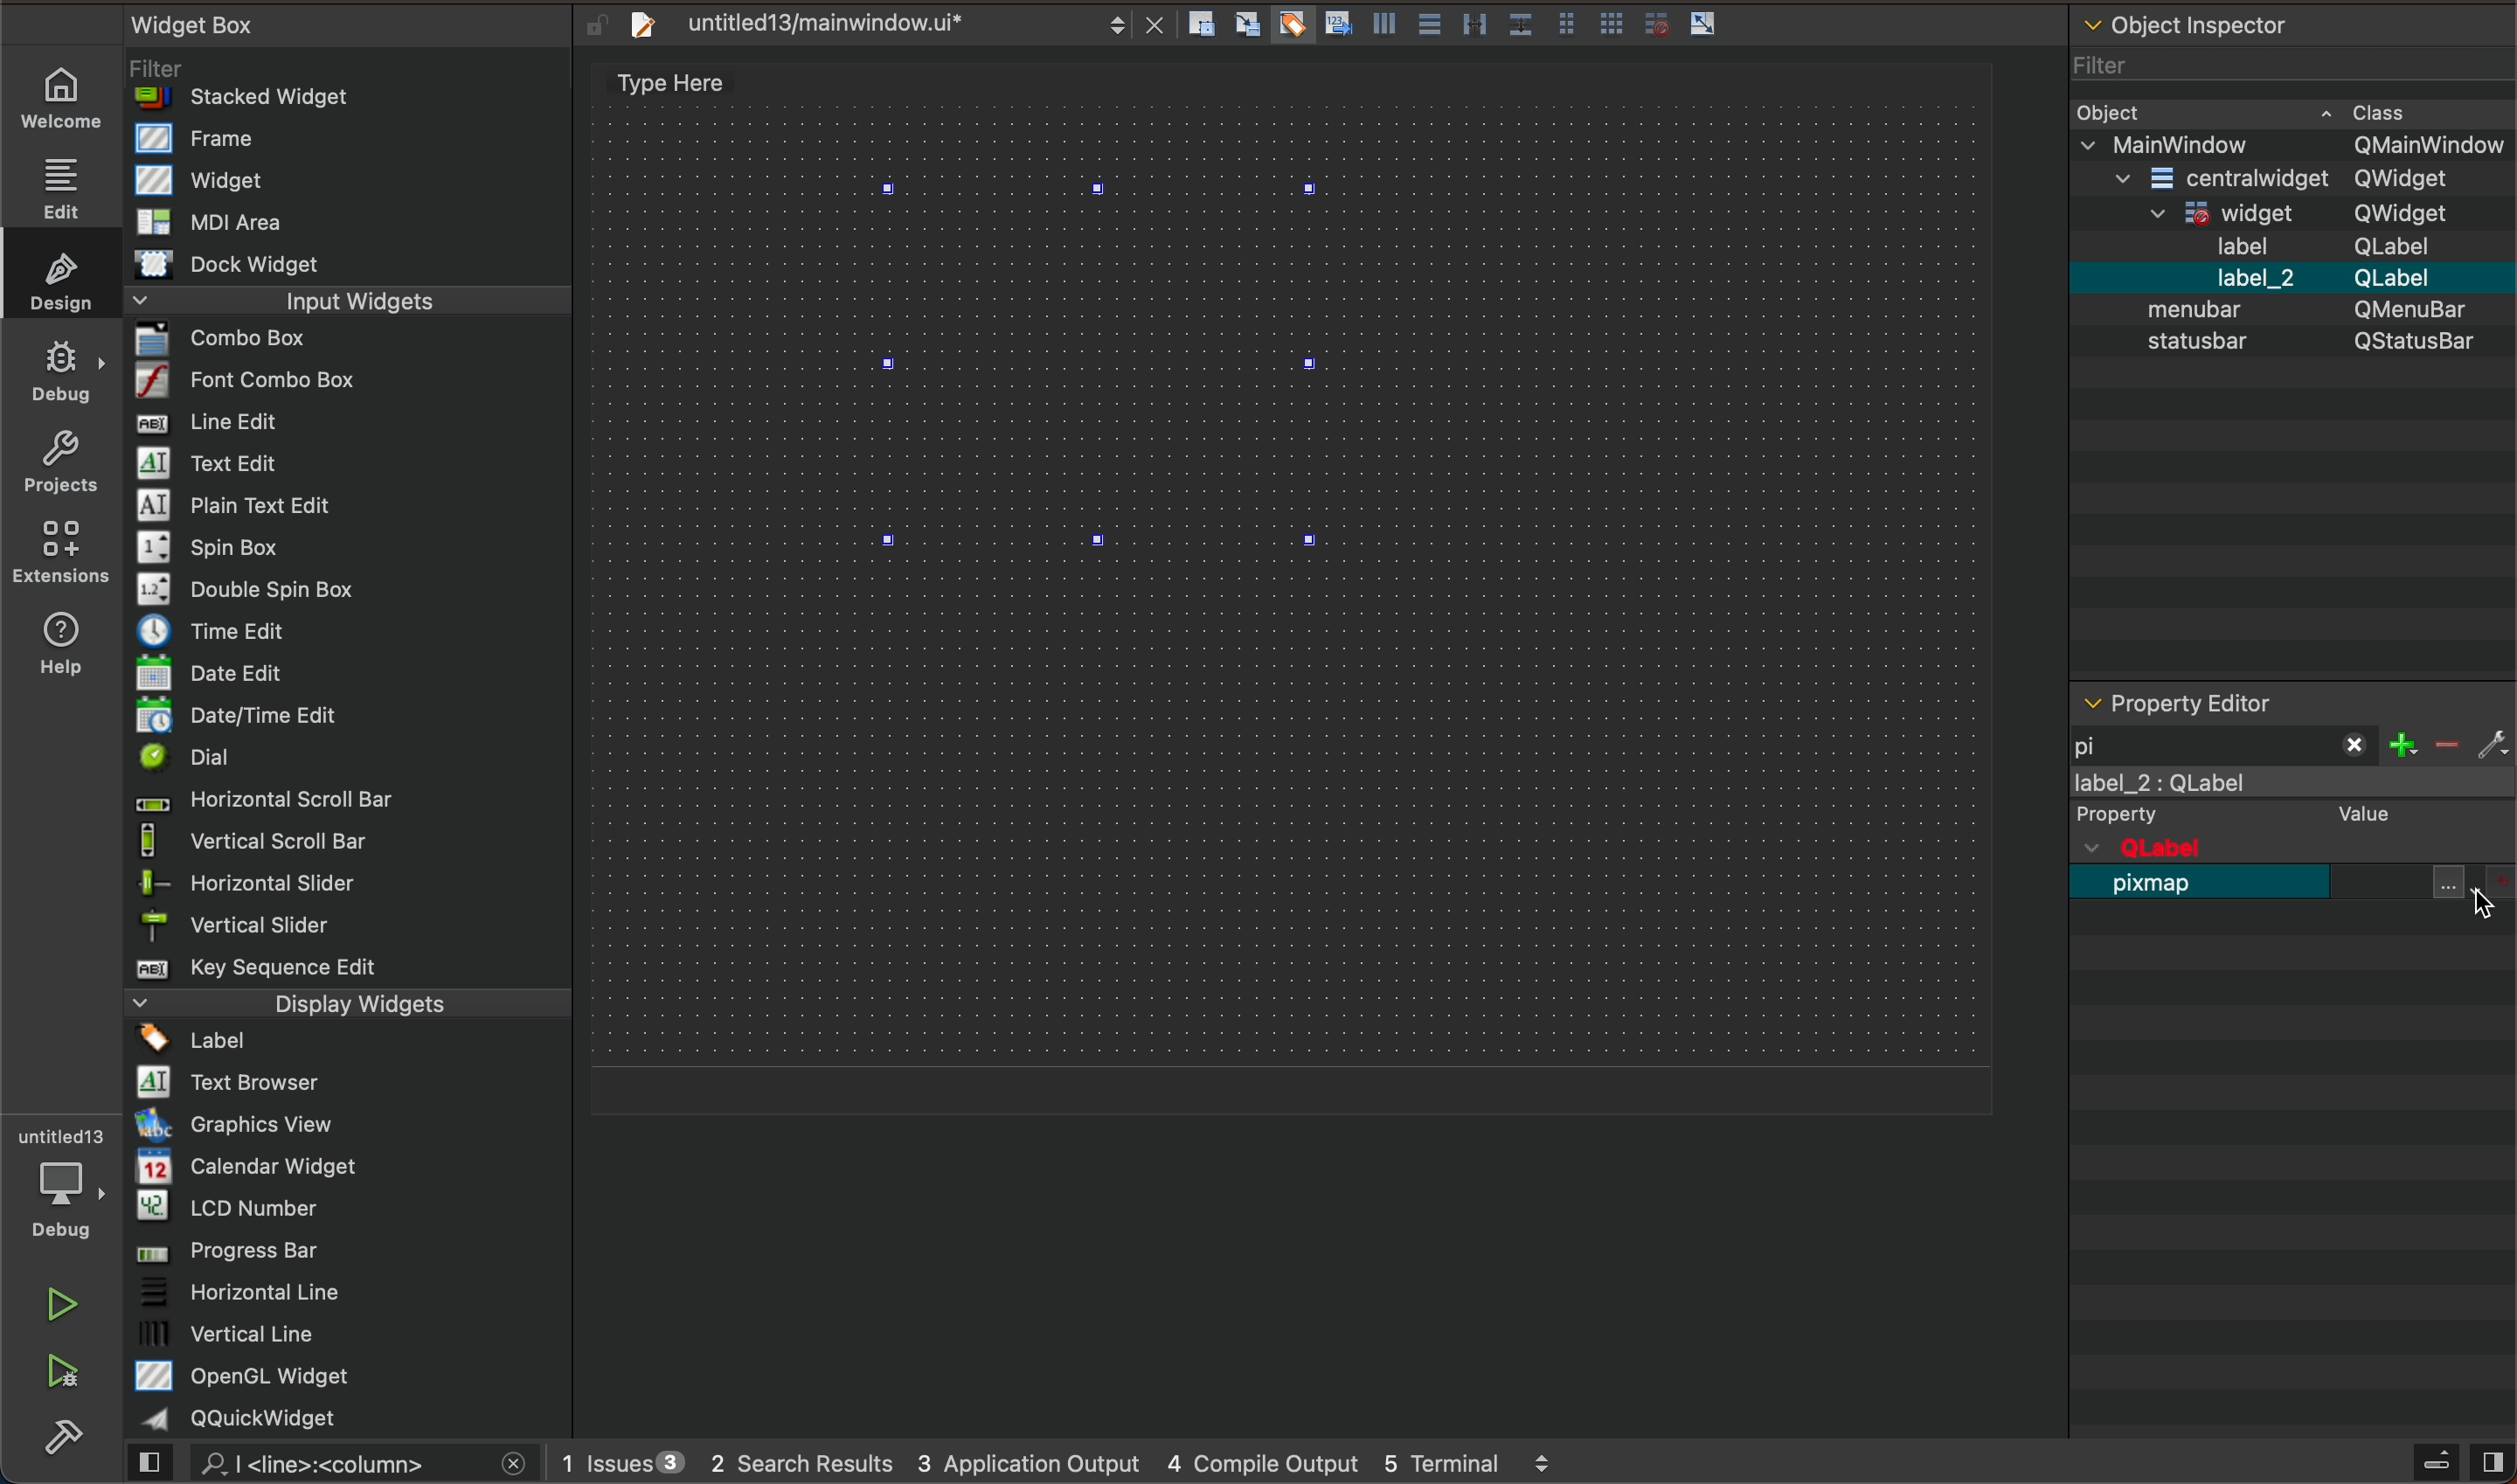 The height and width of the screenshot is (1484, 2517). What do you see at coordinates (2453, 740) in the screenshot?
I see `filter` at bounding box center [2453, 740].